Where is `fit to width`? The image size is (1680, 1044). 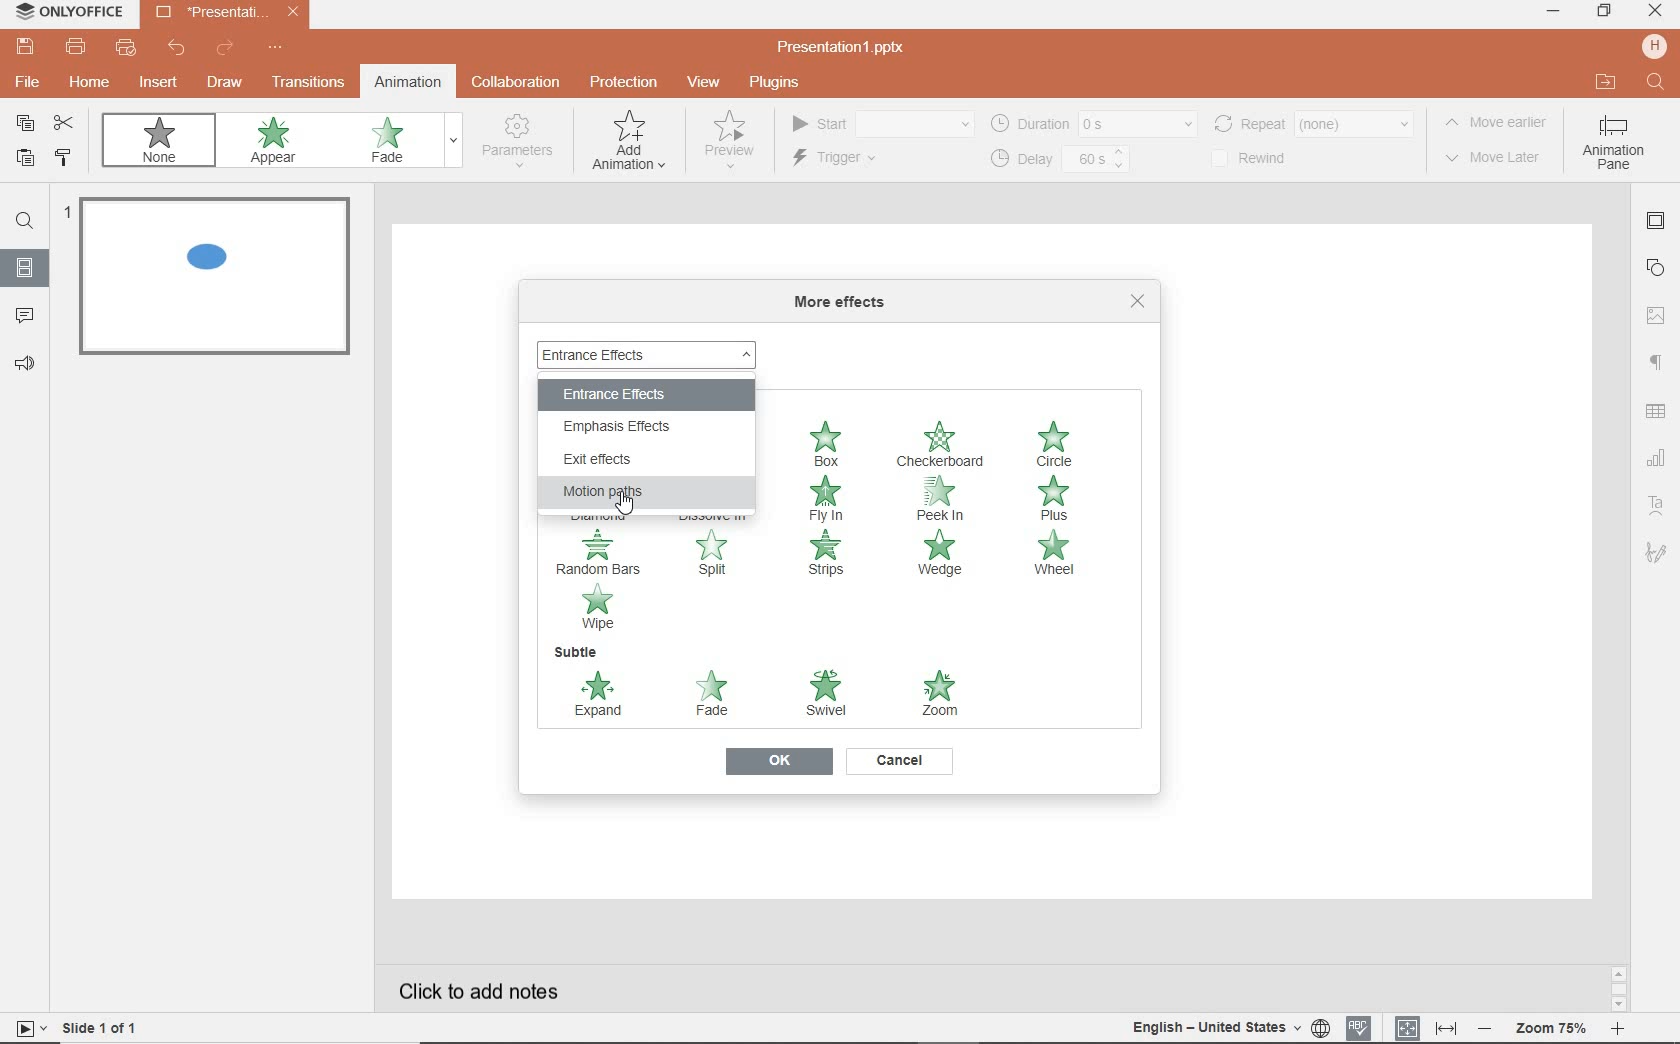 fit to width is located at coordinates (1448, 1026).